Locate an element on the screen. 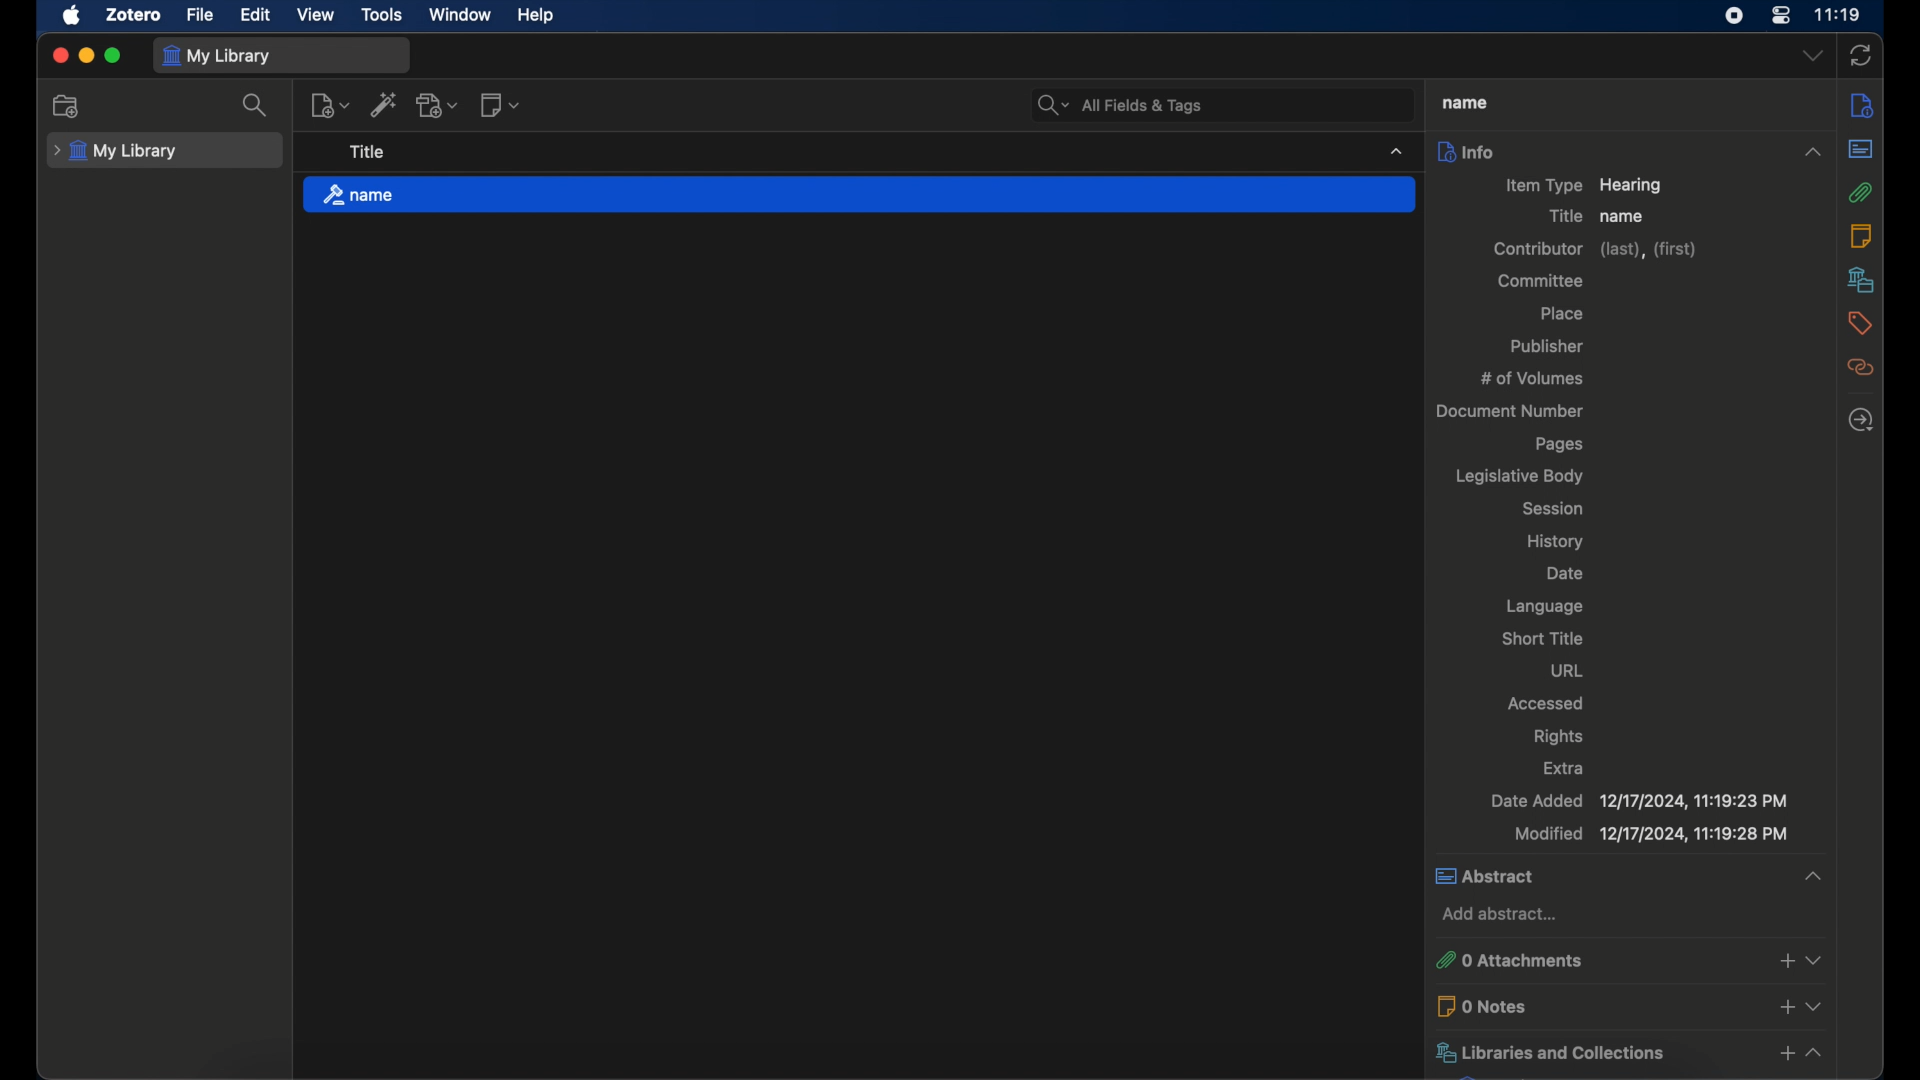 The height and width of the screenshot is (1080, 1920). my library is located at coordinates (217, 55).